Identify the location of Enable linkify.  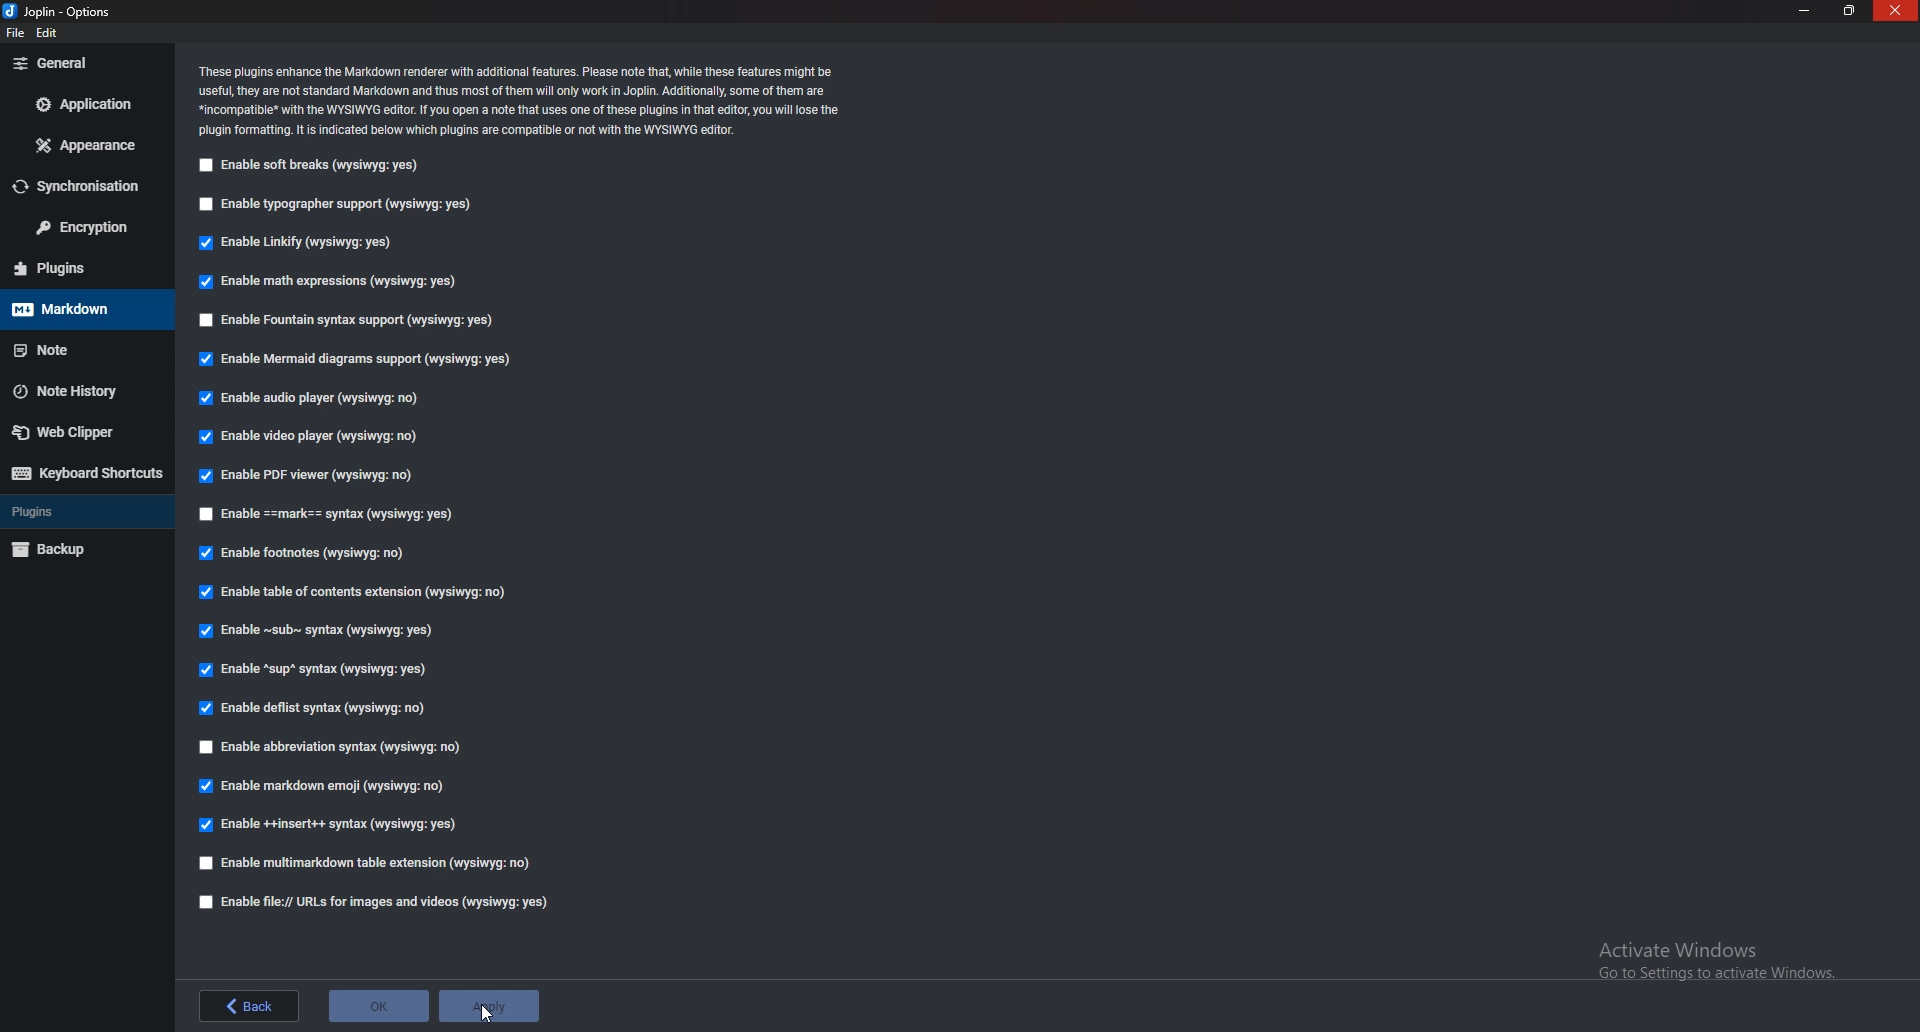
(305, 241).